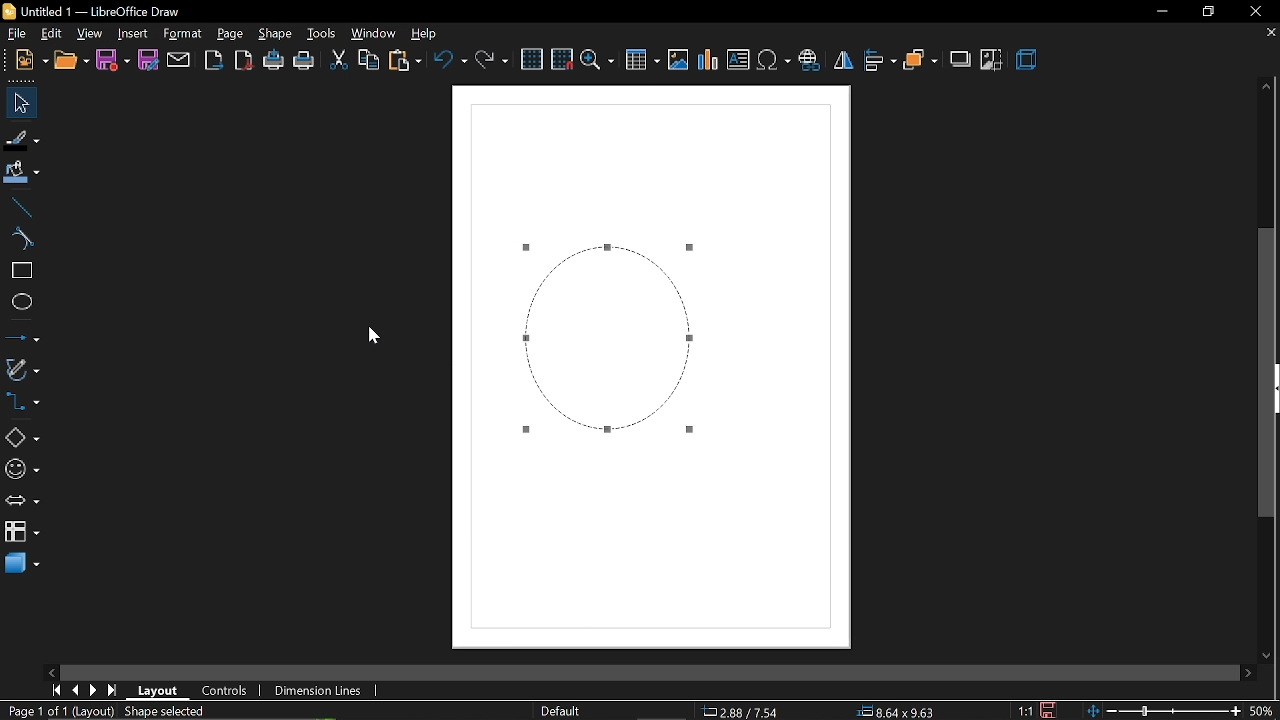 The height and width of the screenshot is (720, 1280). What do you see at coordinates (903, 713) in the screenshot?
I see `8.64x9.63` at bounding box center [903, 713].